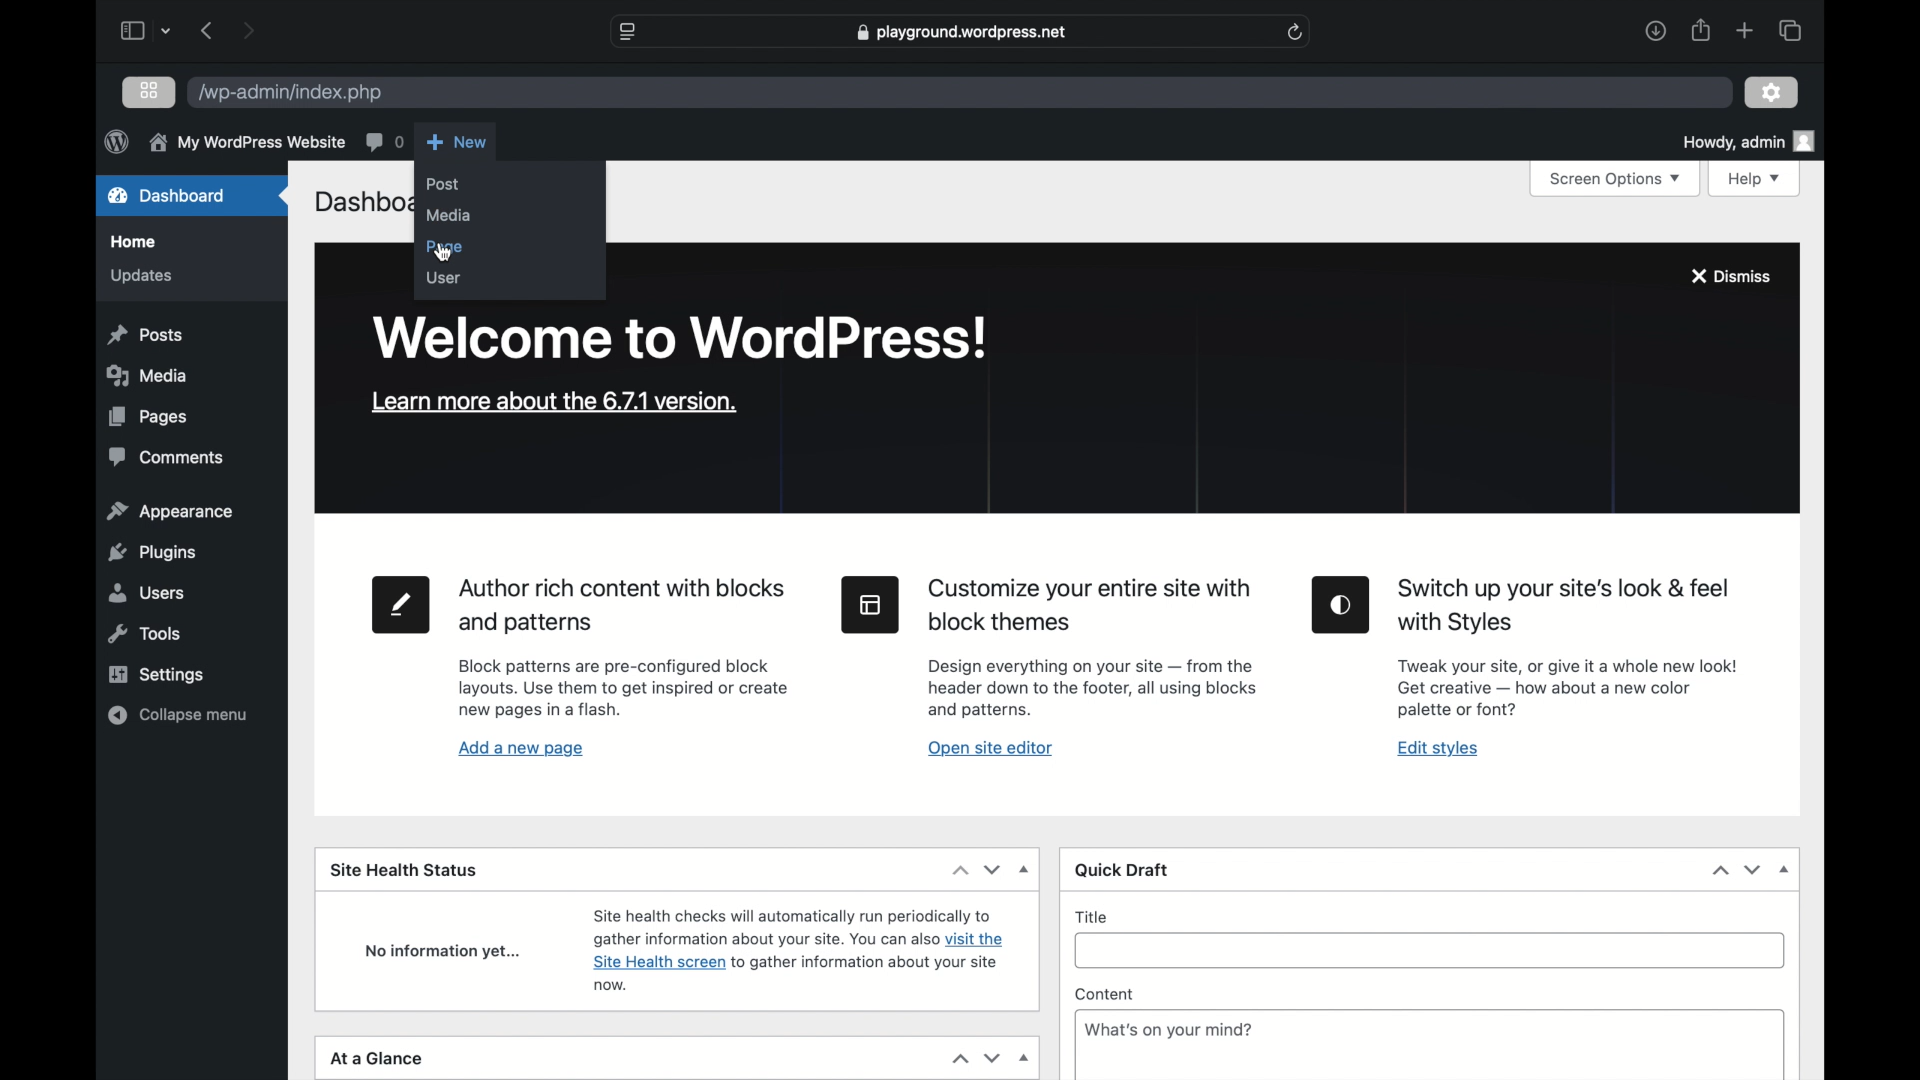 This screenshot has height=1080, width=1920. Describe the element at coordinates (1104, 994) in the screenshot. I see `content` at that location.